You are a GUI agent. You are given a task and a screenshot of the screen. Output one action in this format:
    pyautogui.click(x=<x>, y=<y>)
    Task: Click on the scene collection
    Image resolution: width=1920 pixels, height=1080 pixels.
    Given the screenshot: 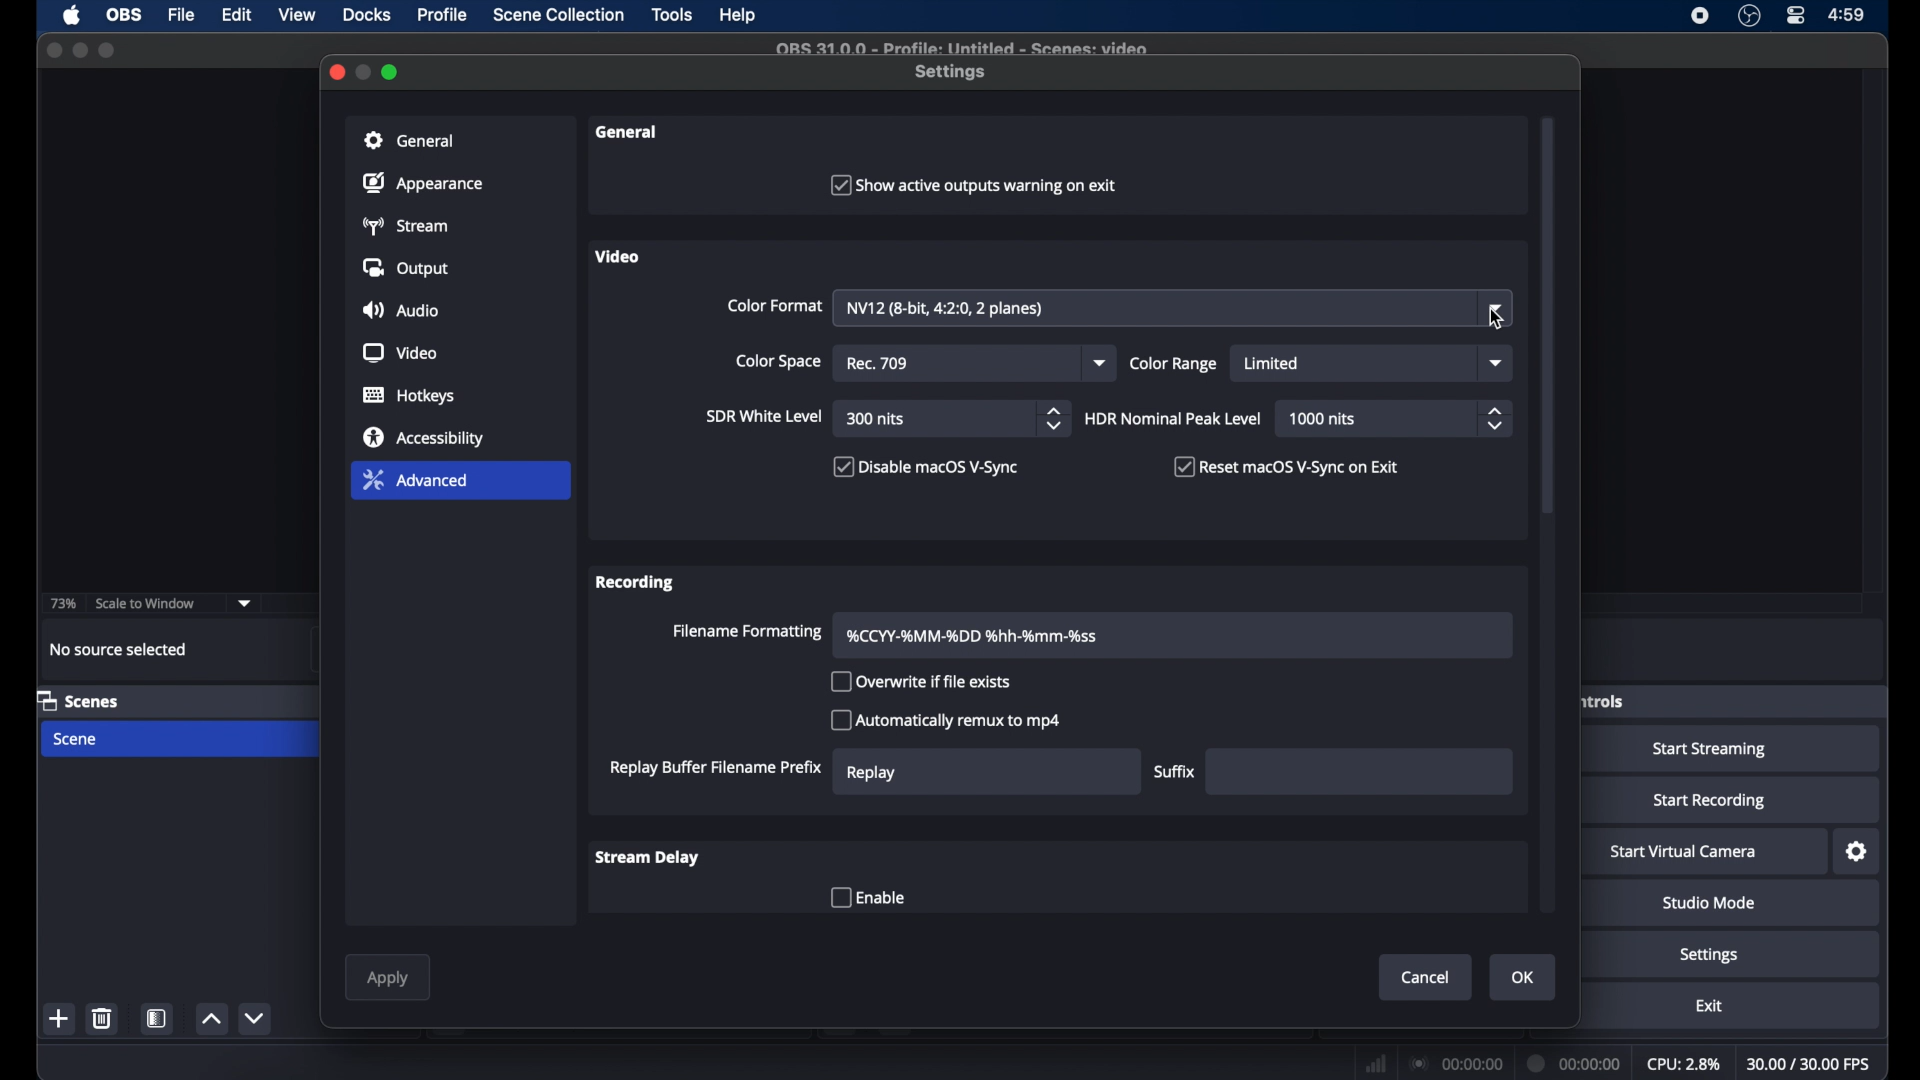 What is the action you would take?
    pyautogui.click(x=557, y=15)
    